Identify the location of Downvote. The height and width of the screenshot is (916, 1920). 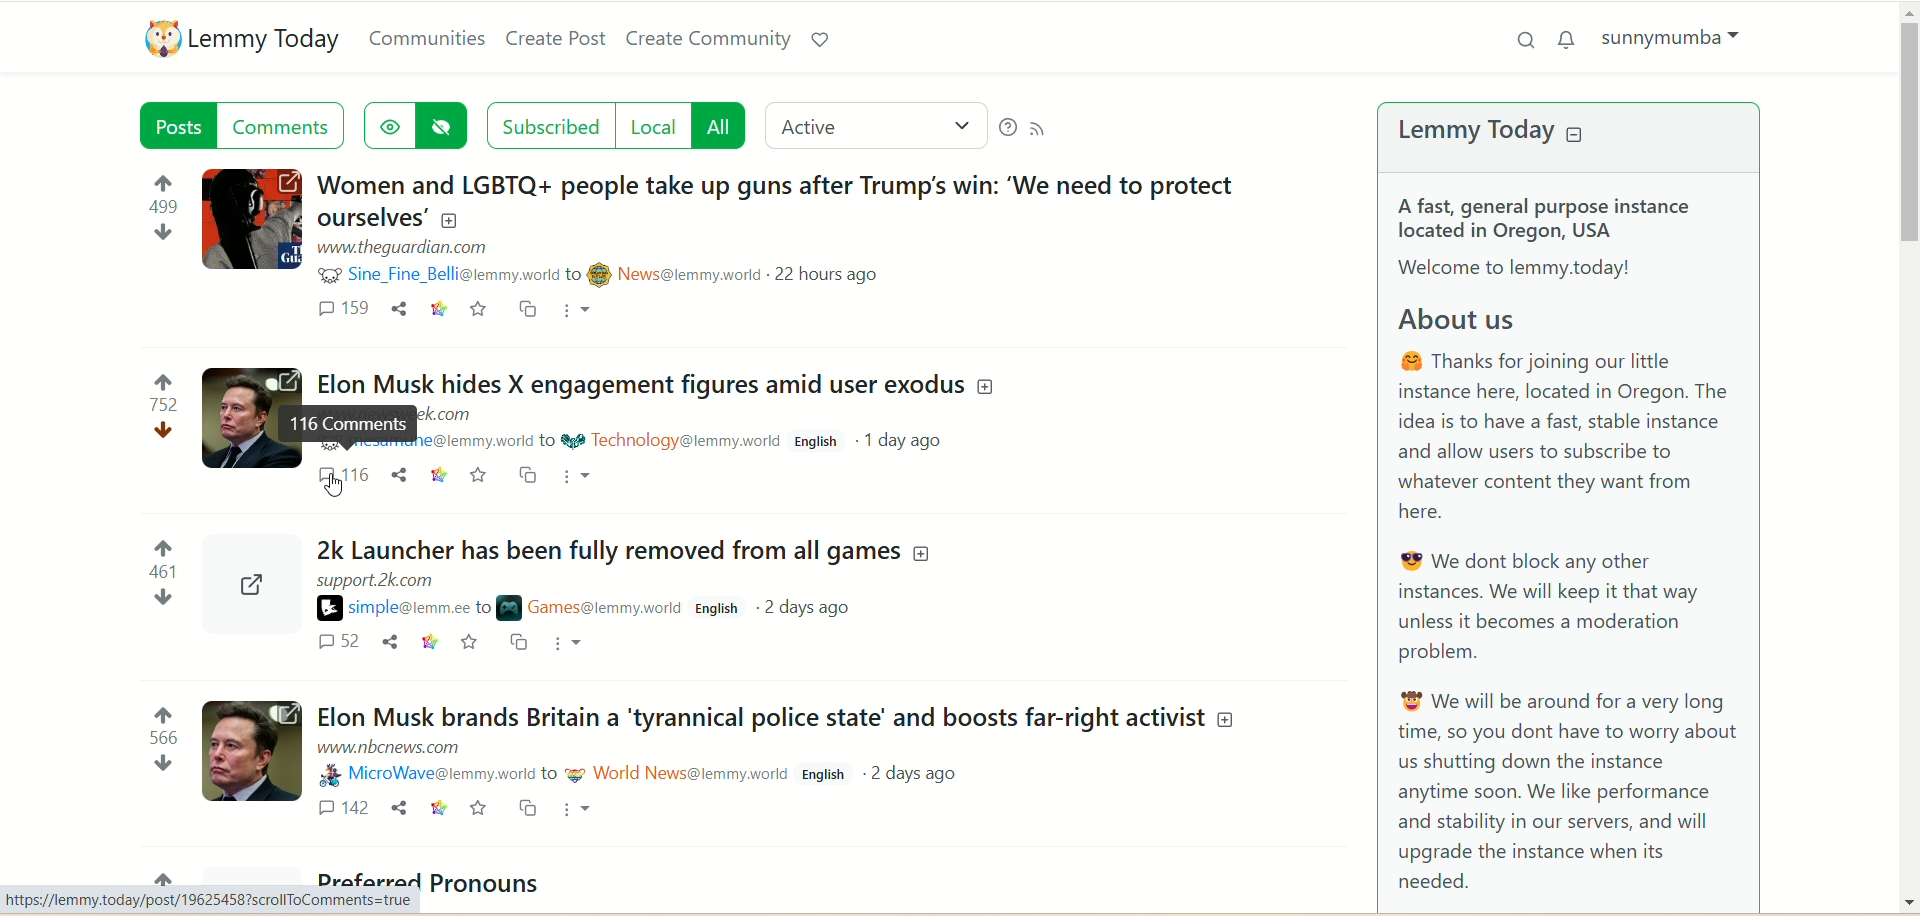
(166, 430).